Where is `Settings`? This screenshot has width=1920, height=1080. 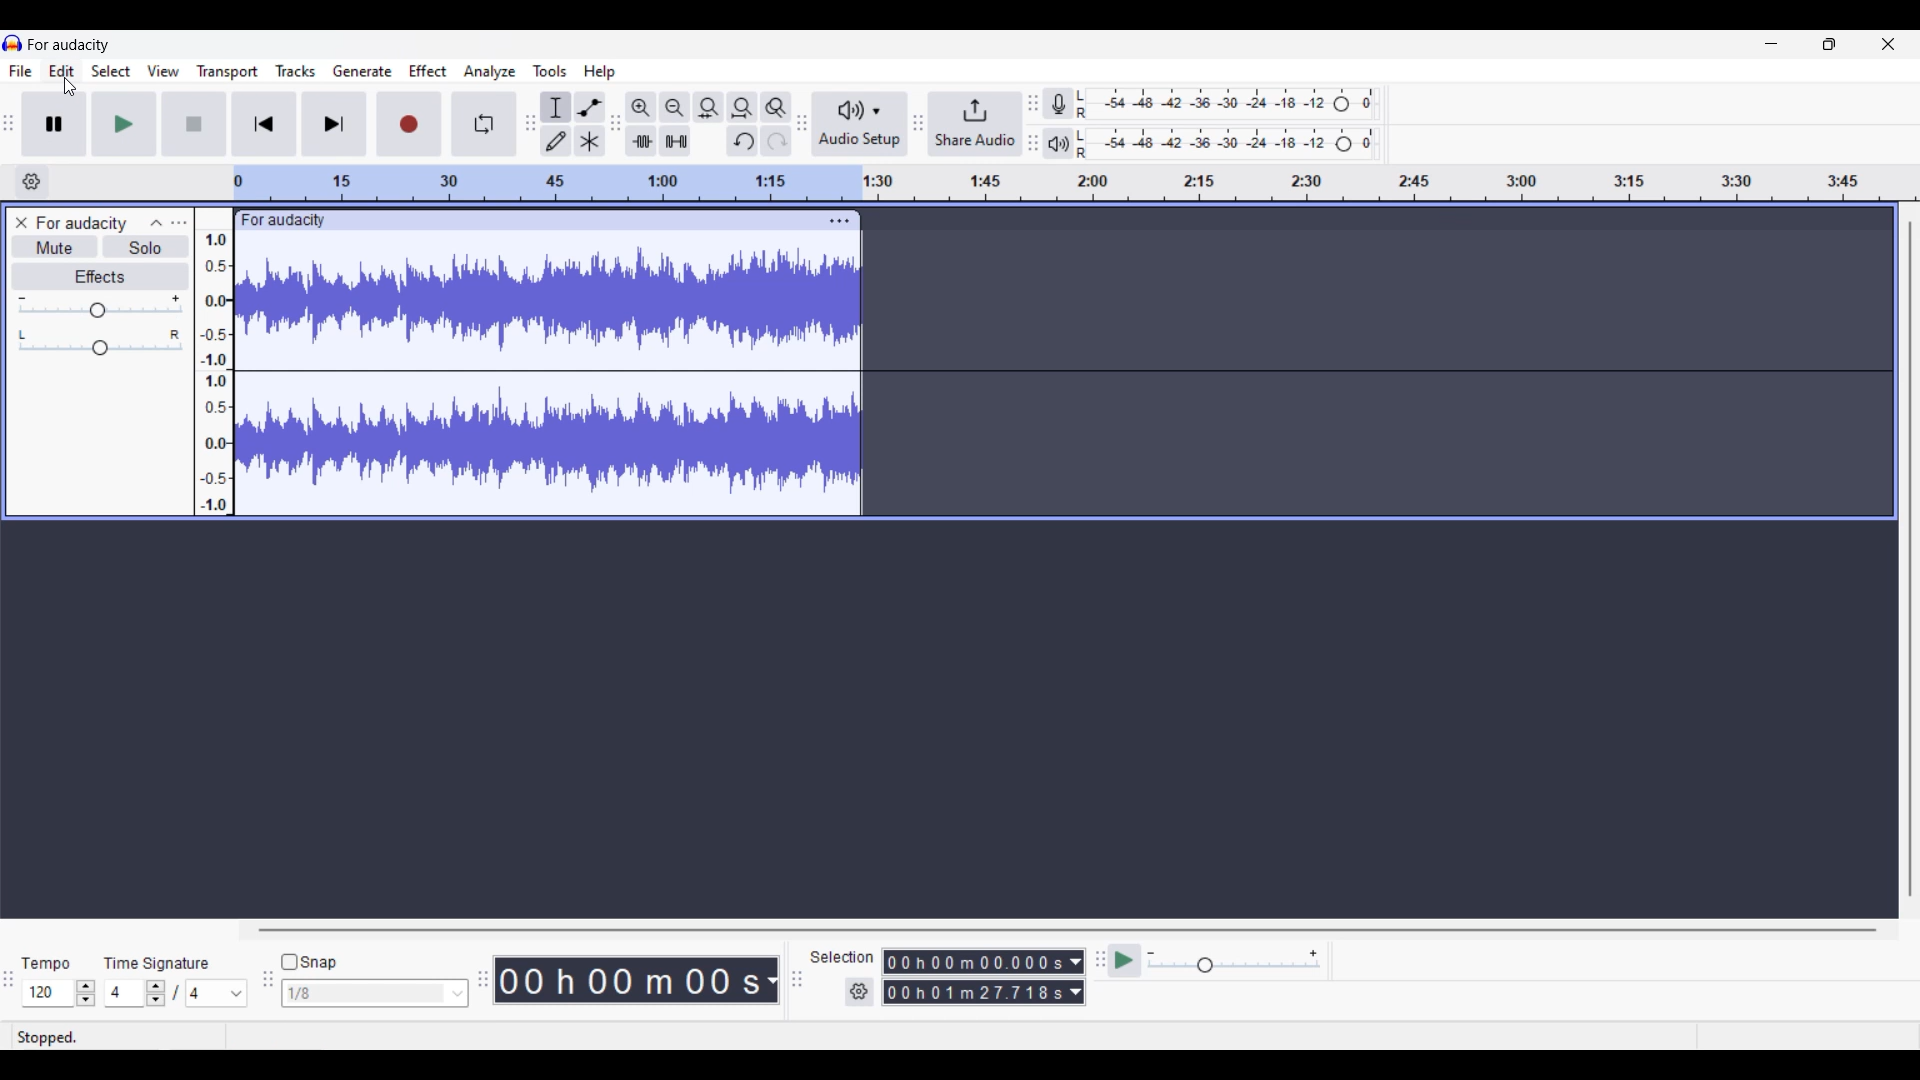 Settings is located at coordinates (859, 992).